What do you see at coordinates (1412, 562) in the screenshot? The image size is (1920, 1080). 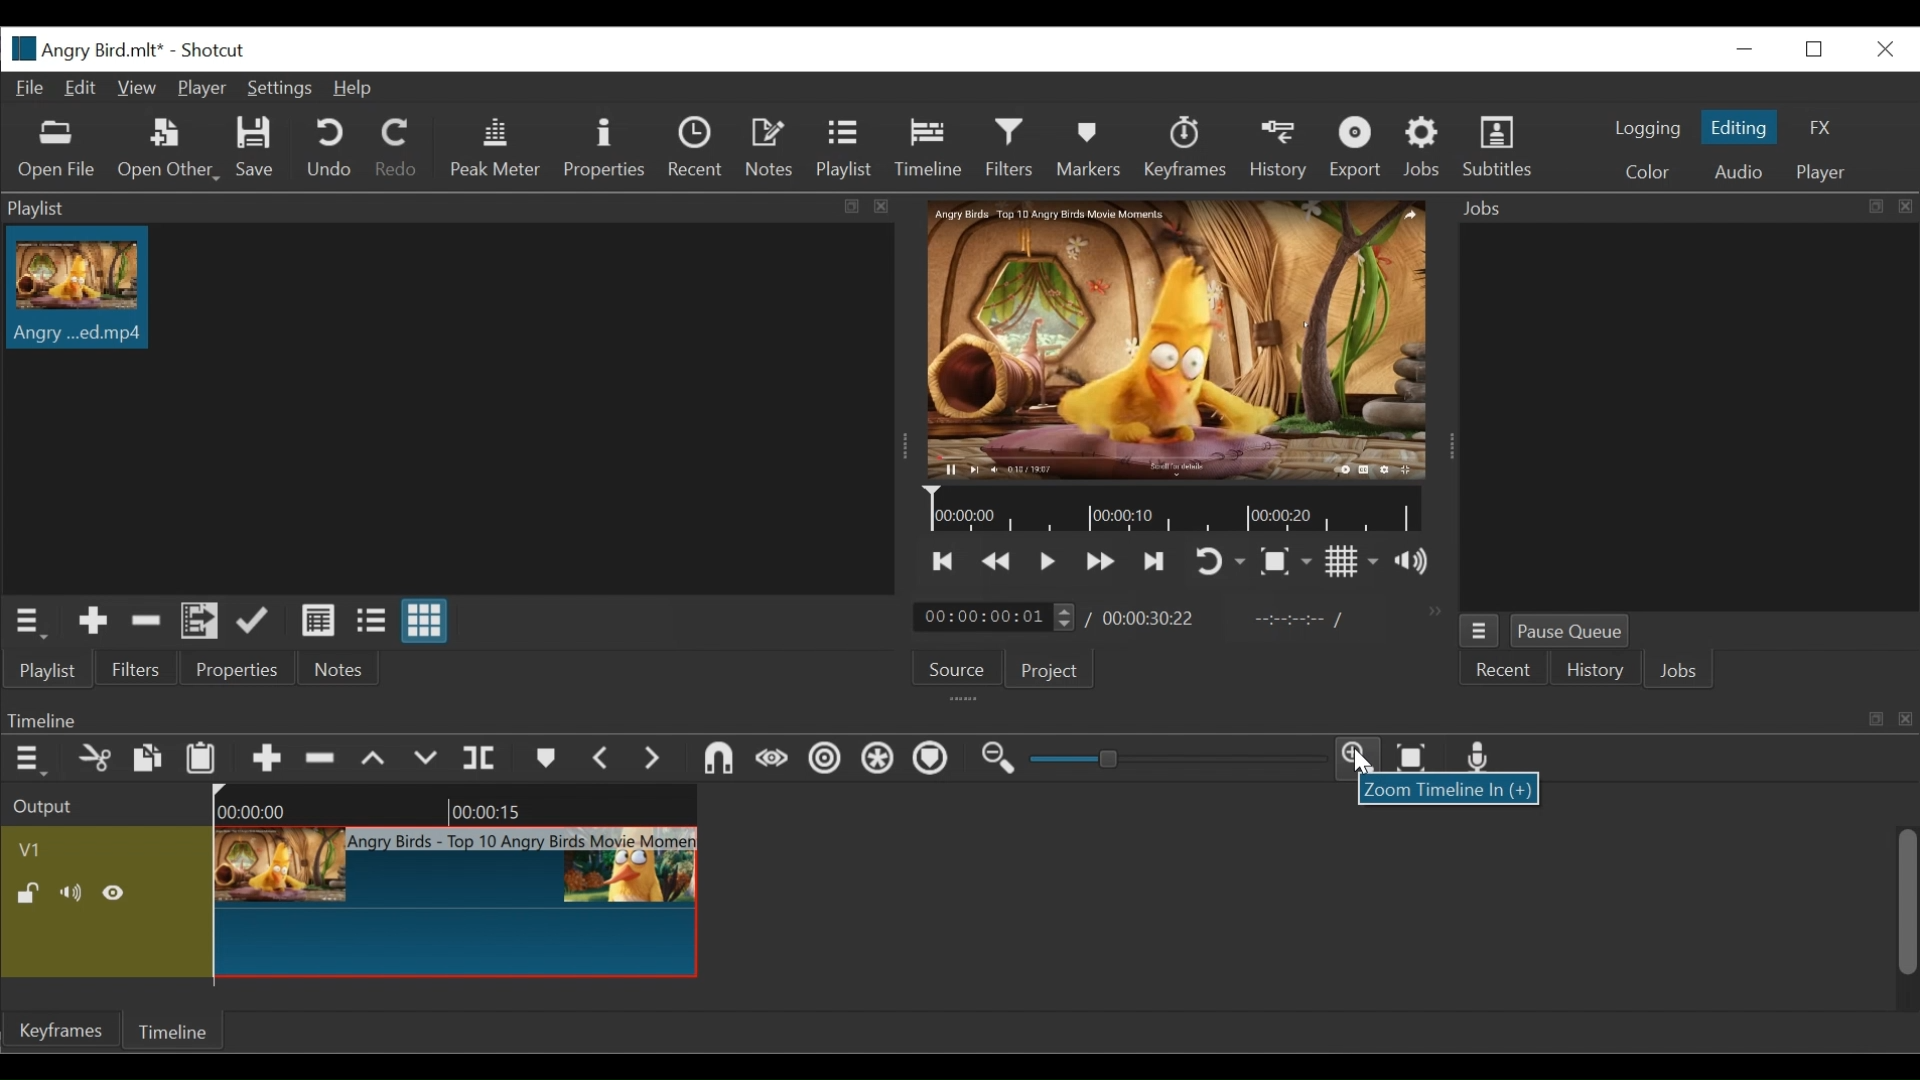 I see `Show volume control` at bounding box center [1412, 562].